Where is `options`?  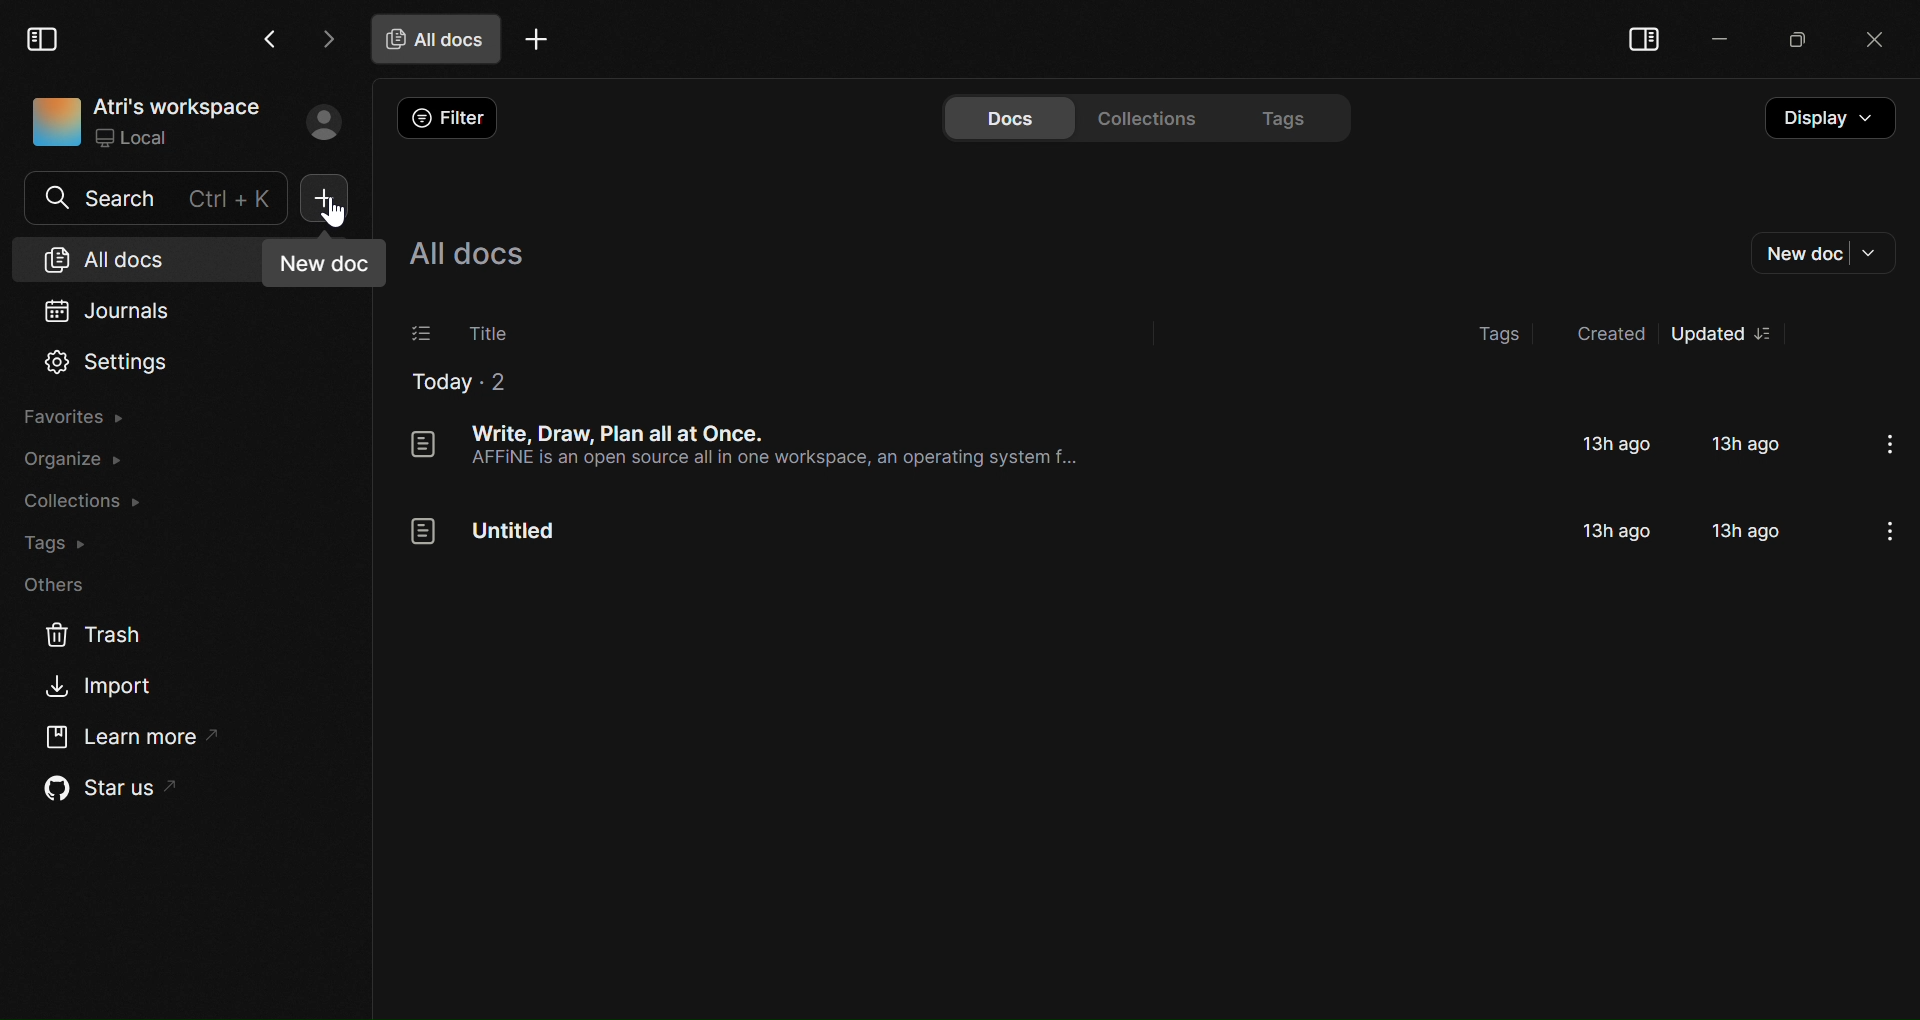 options is located at coordinates (1894, 447).